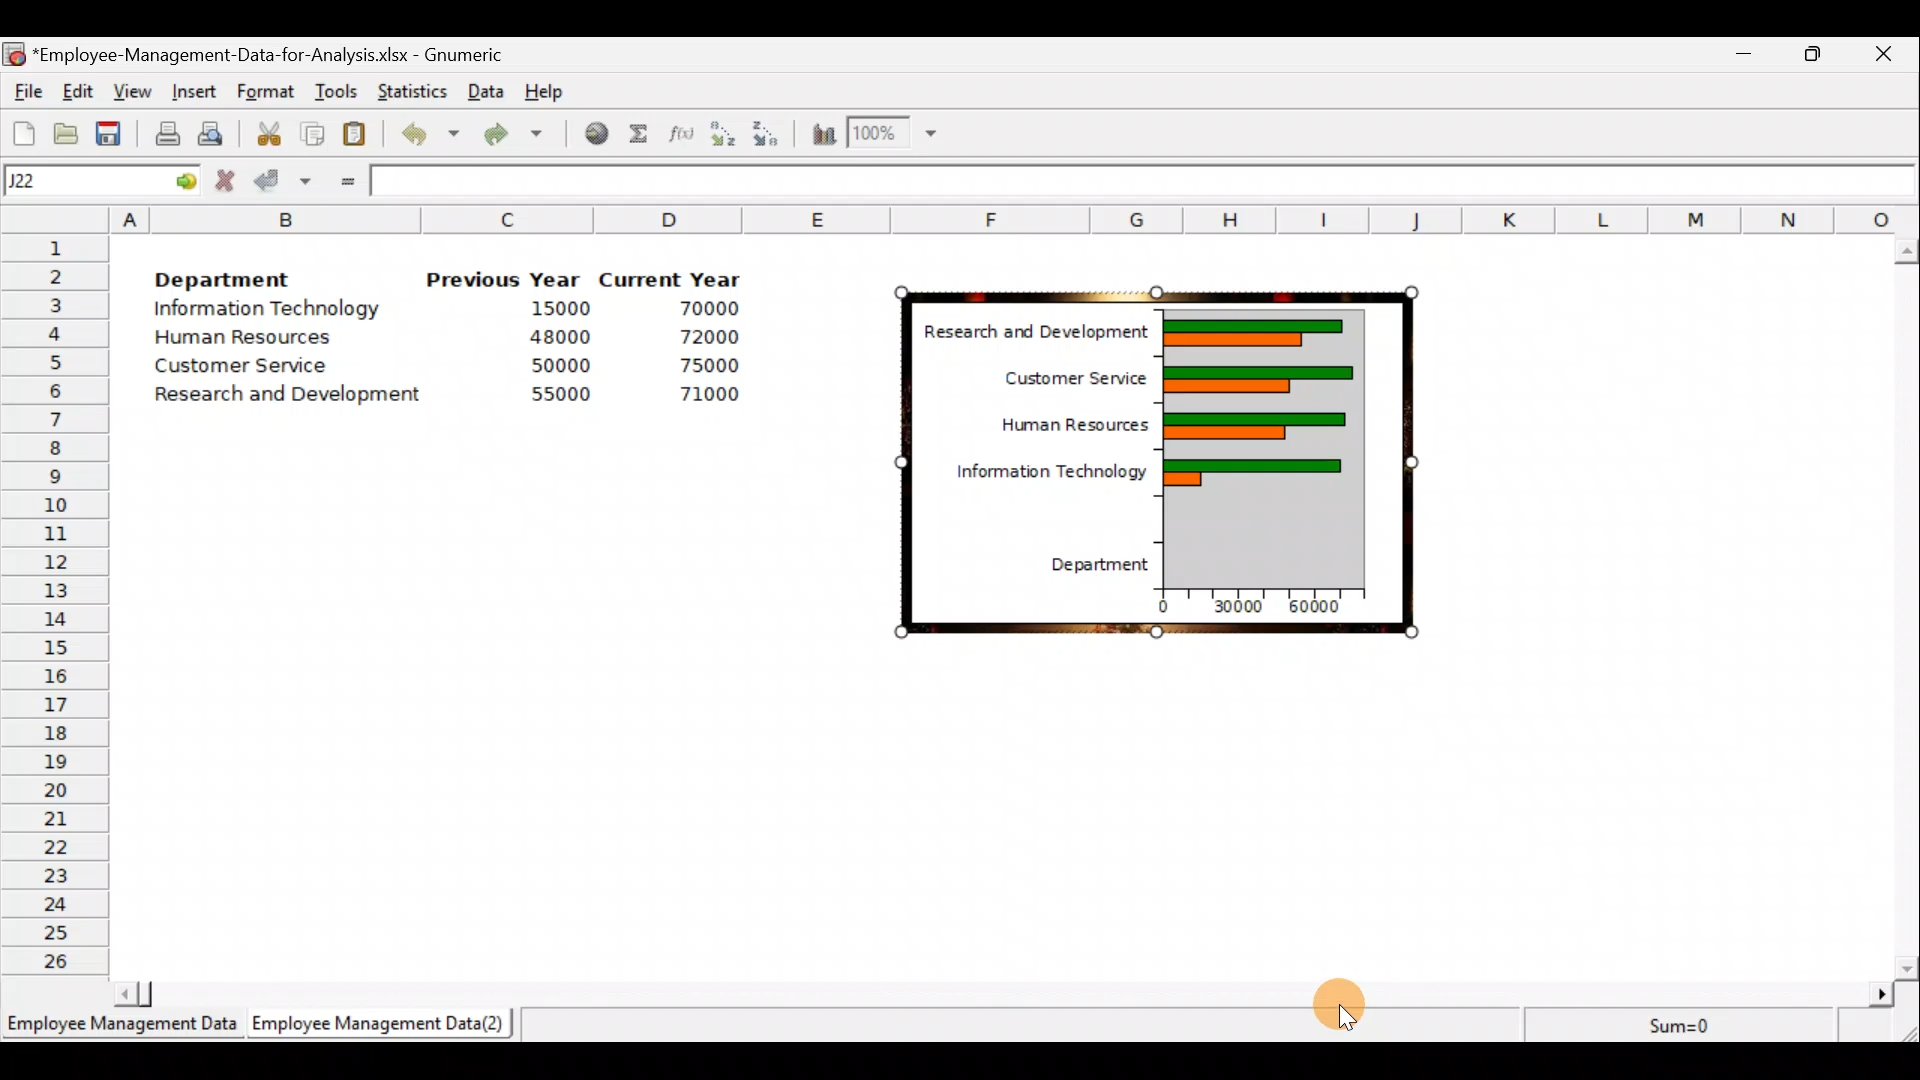 The height and width of the screenshot is (1080, 1920). Describe the element at coordinates (184, 181) in the screenshot. I see `go to` at that location.